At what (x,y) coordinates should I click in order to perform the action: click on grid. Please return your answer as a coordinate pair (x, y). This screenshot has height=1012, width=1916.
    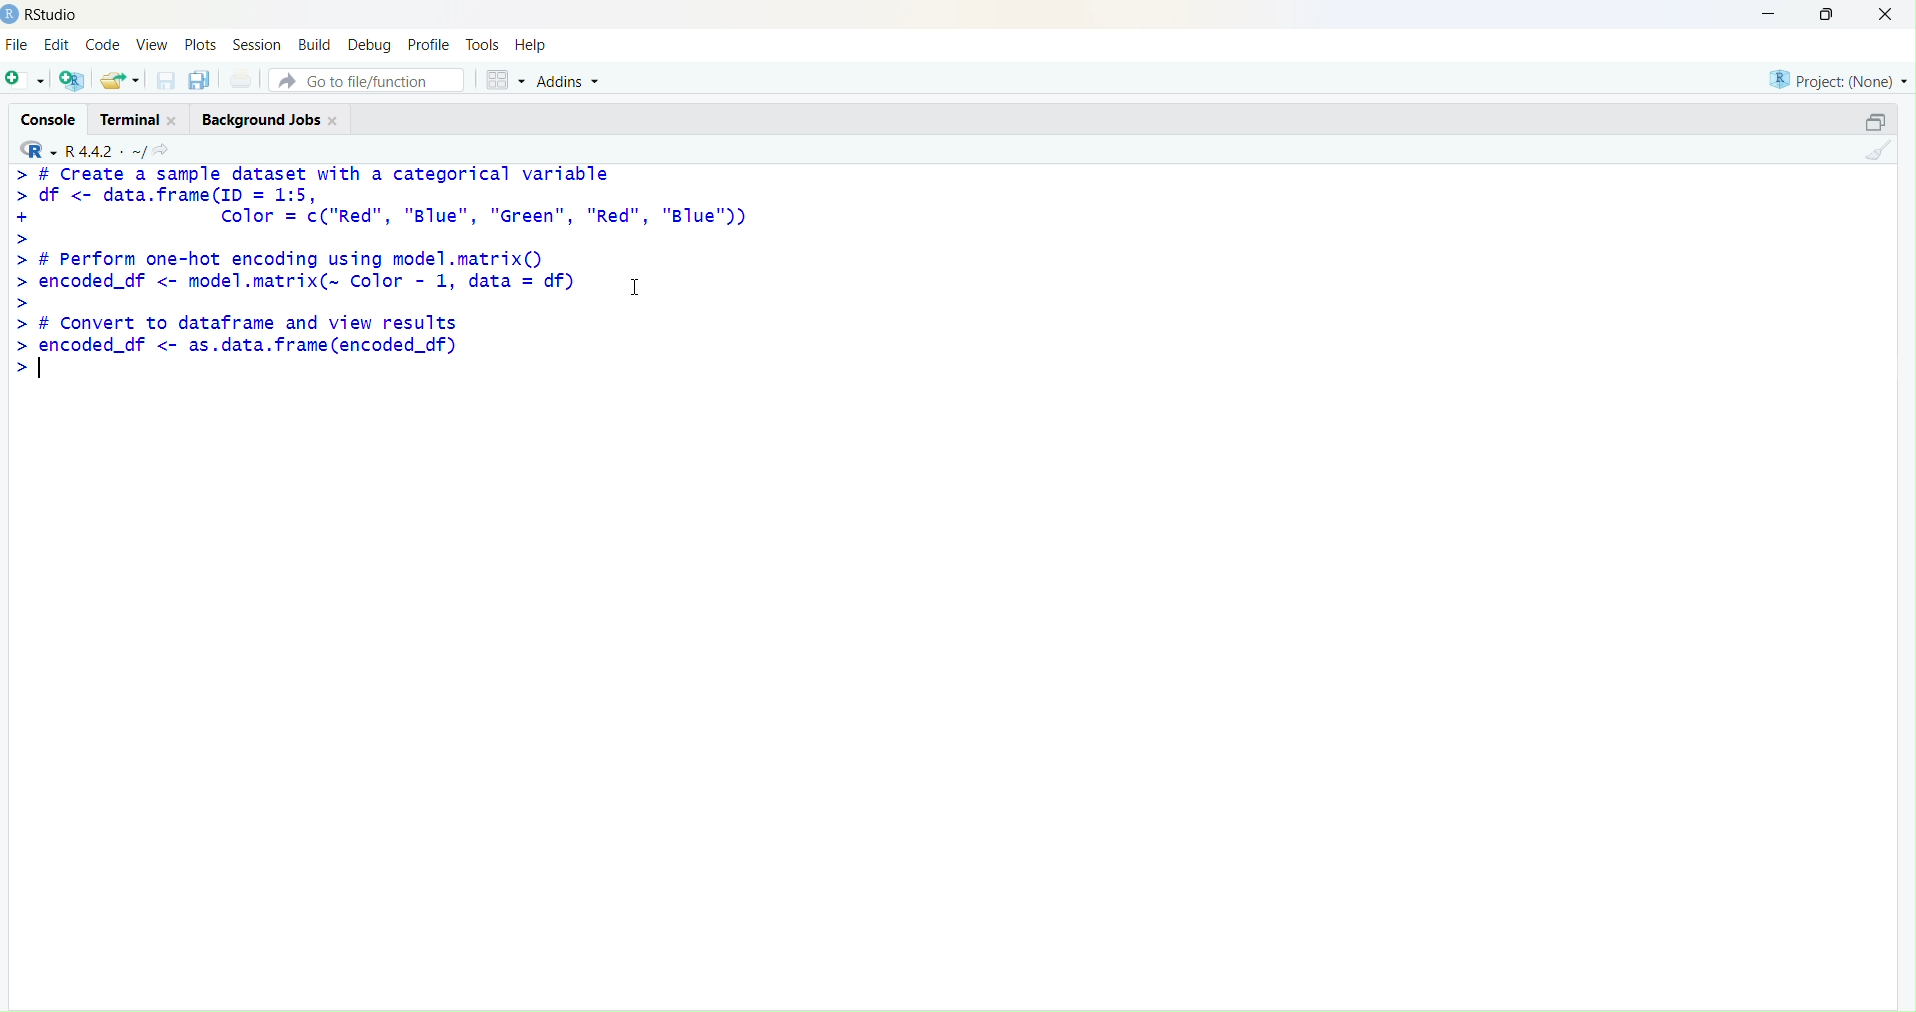
    Looking at the image, I should click on (506, 80).